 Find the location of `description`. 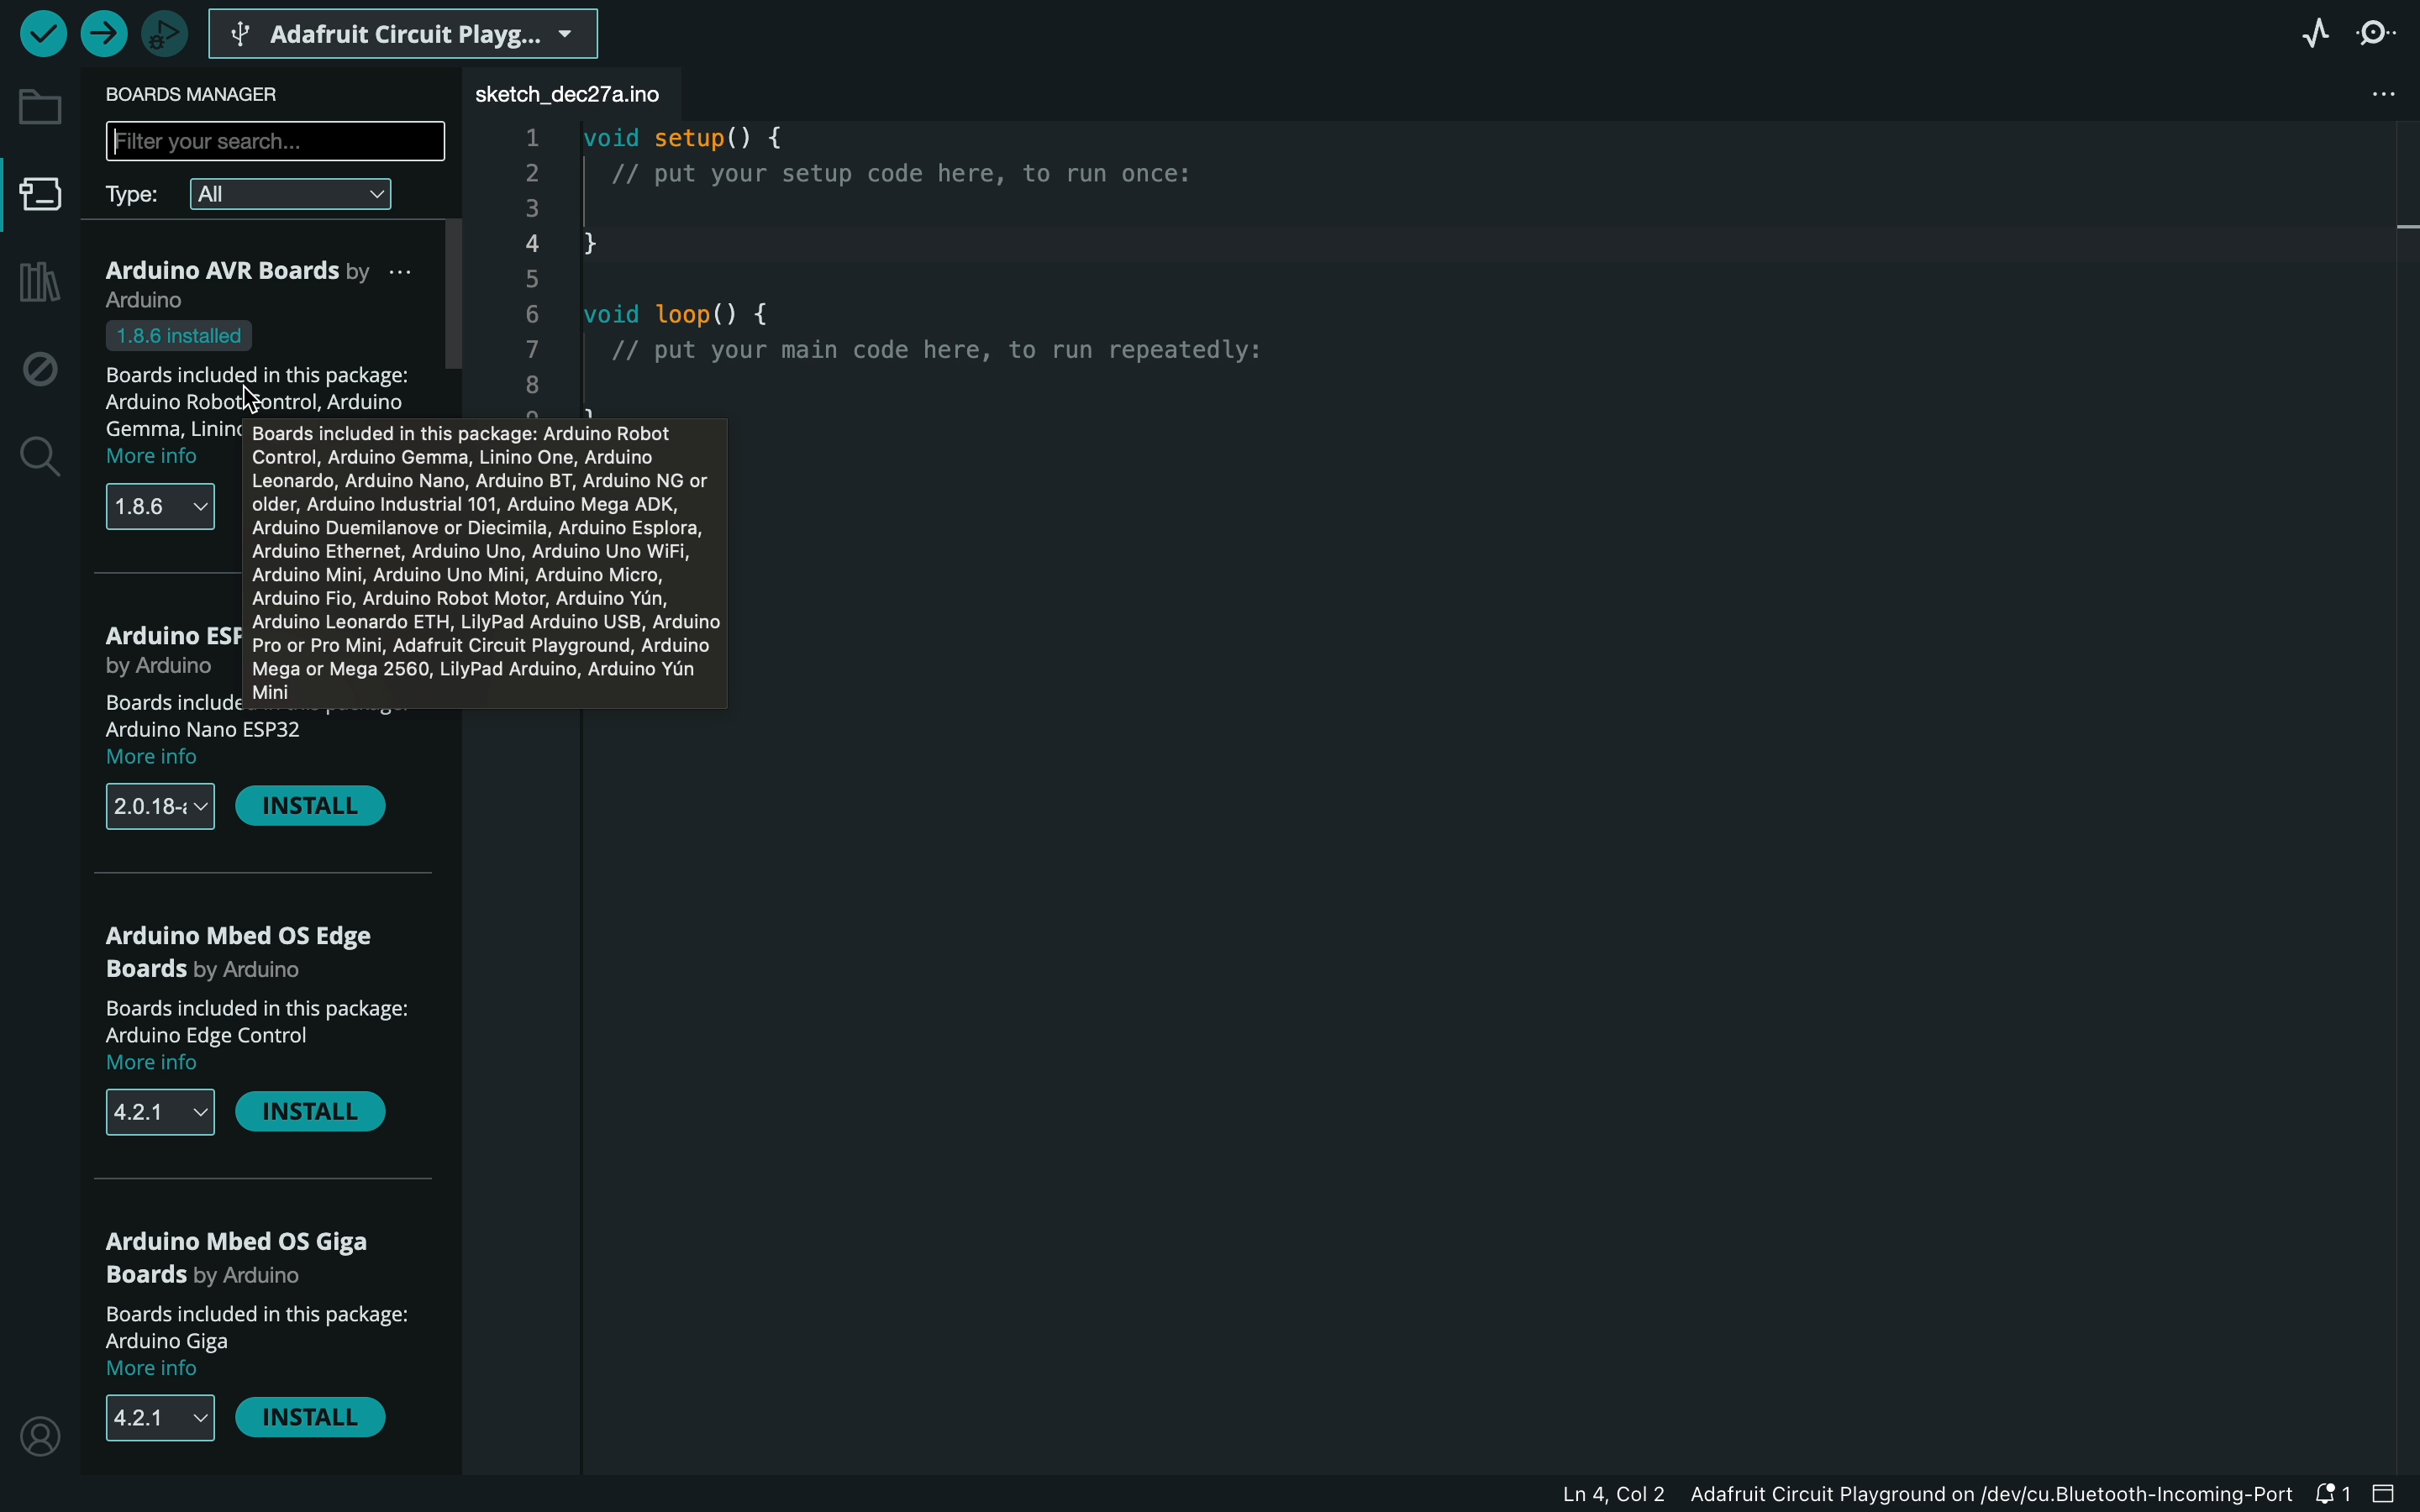

description is located at coordinates (258, 1020).